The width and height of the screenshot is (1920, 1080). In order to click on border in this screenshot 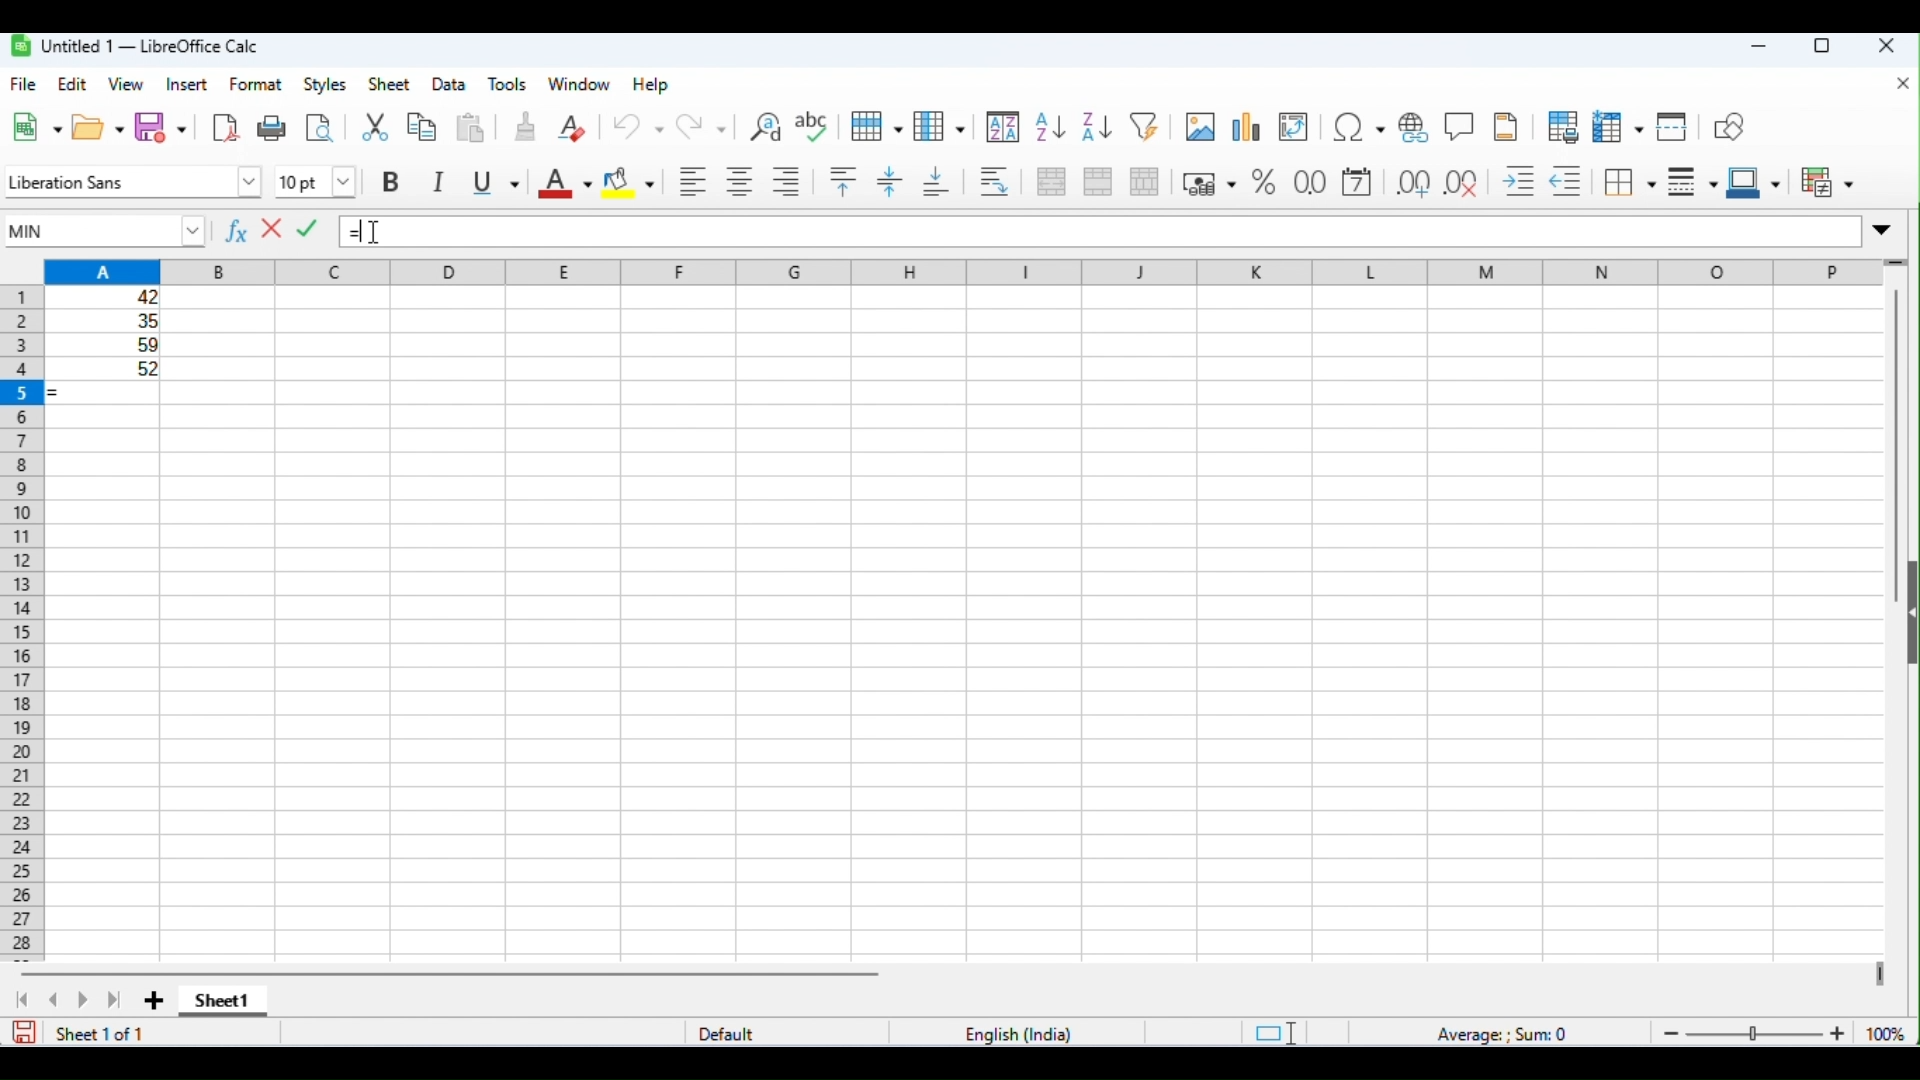, I will do `click(1628, 183)`.